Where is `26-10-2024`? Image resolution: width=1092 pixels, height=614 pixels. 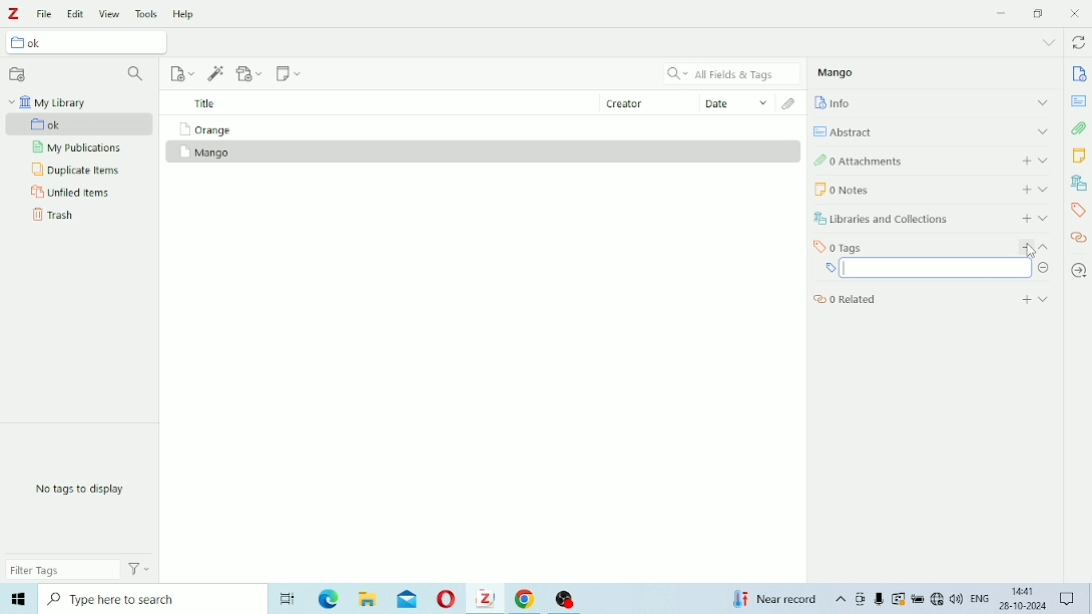 26-10-2024 is located at coordinates (1026, 608).